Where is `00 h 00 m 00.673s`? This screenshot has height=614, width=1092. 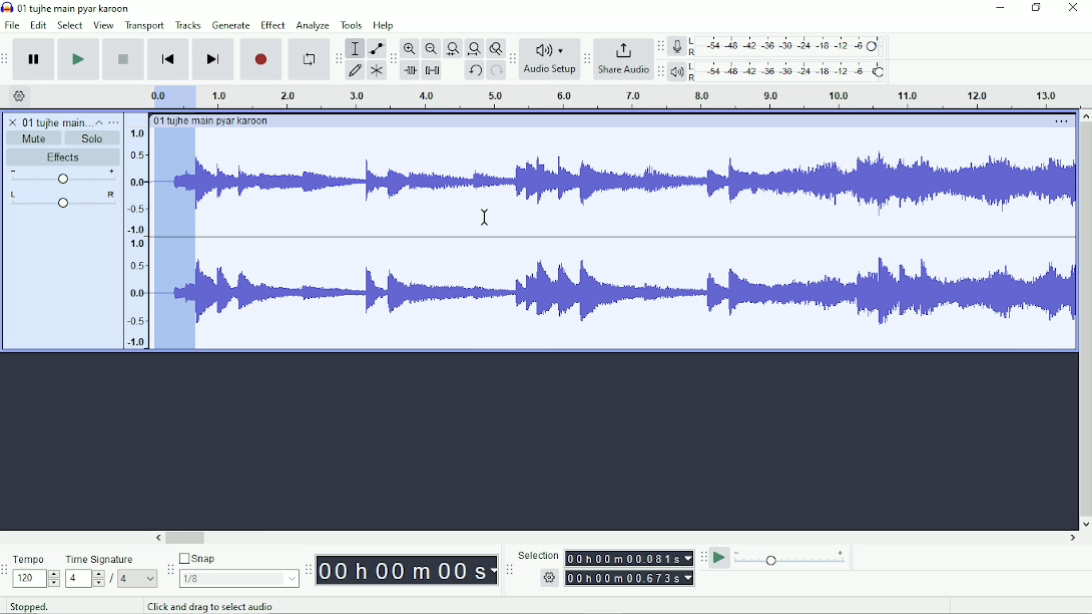 00 h 00 m 00.673s is located at coordinates (632, 577).